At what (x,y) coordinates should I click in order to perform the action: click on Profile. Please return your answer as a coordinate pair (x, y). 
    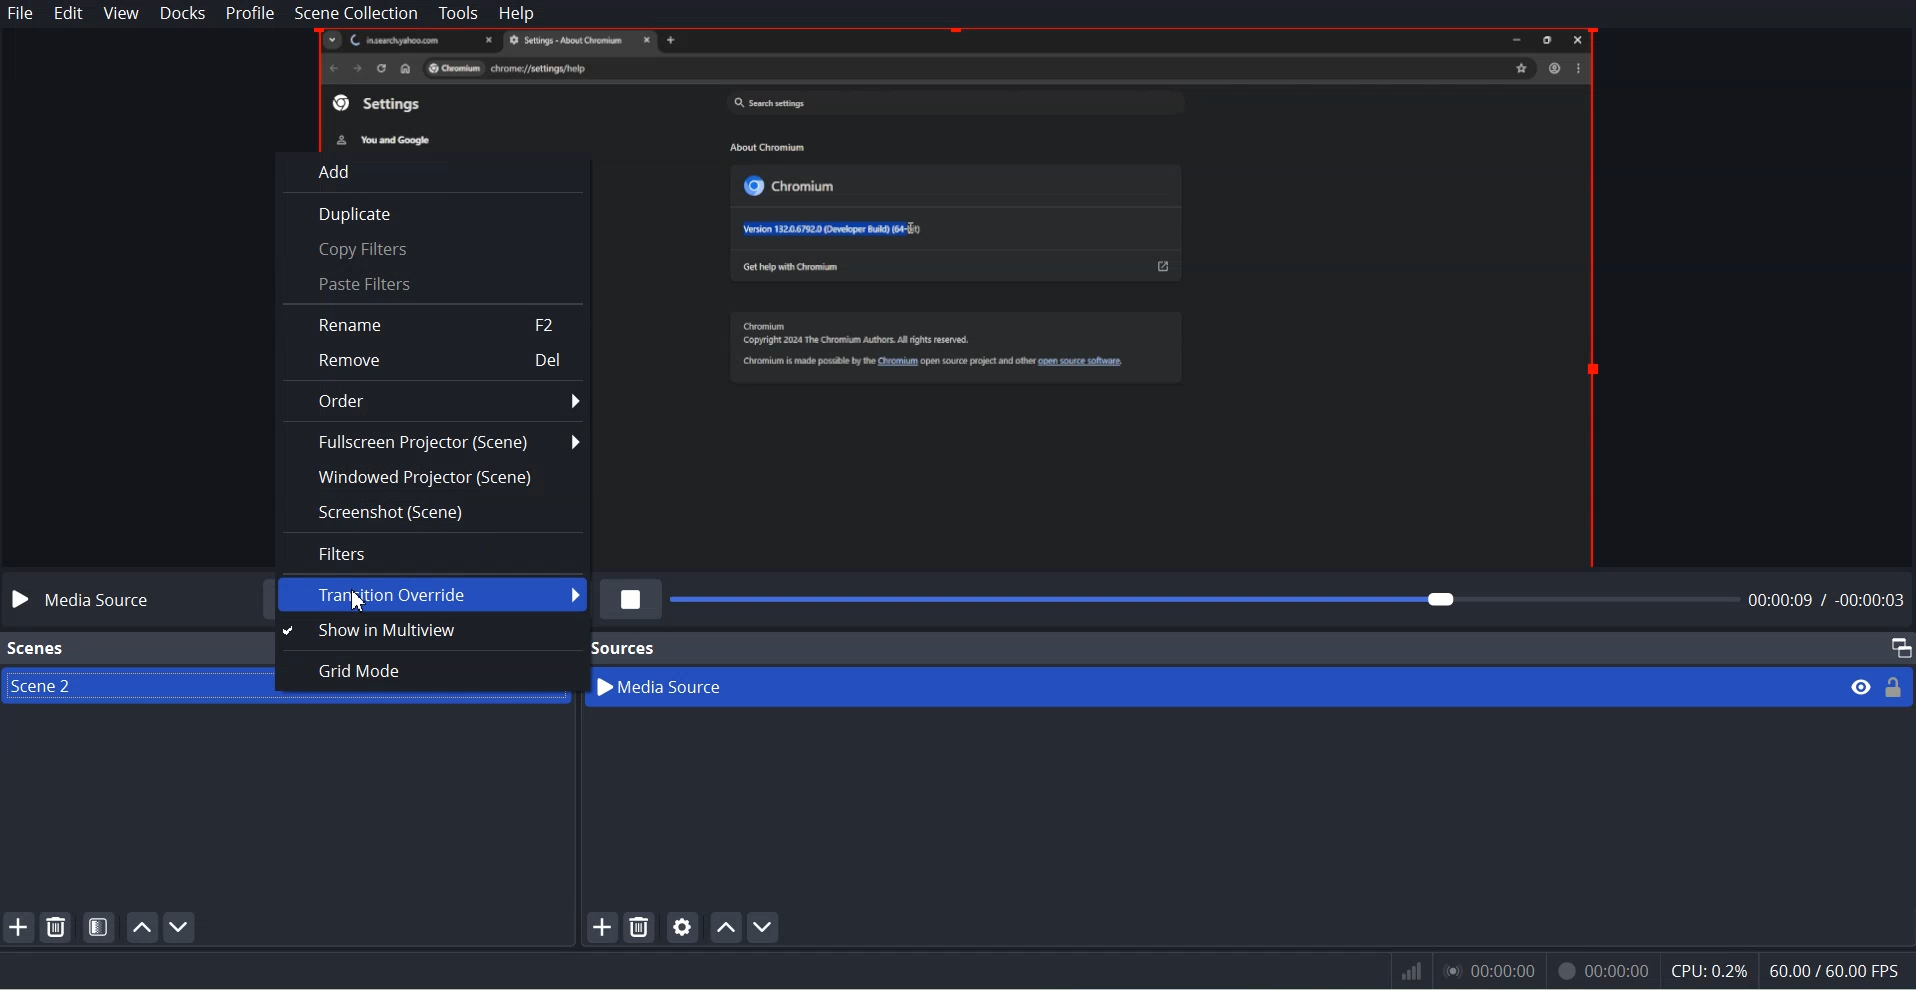
    Looking at the image, I should click on (250, 14).